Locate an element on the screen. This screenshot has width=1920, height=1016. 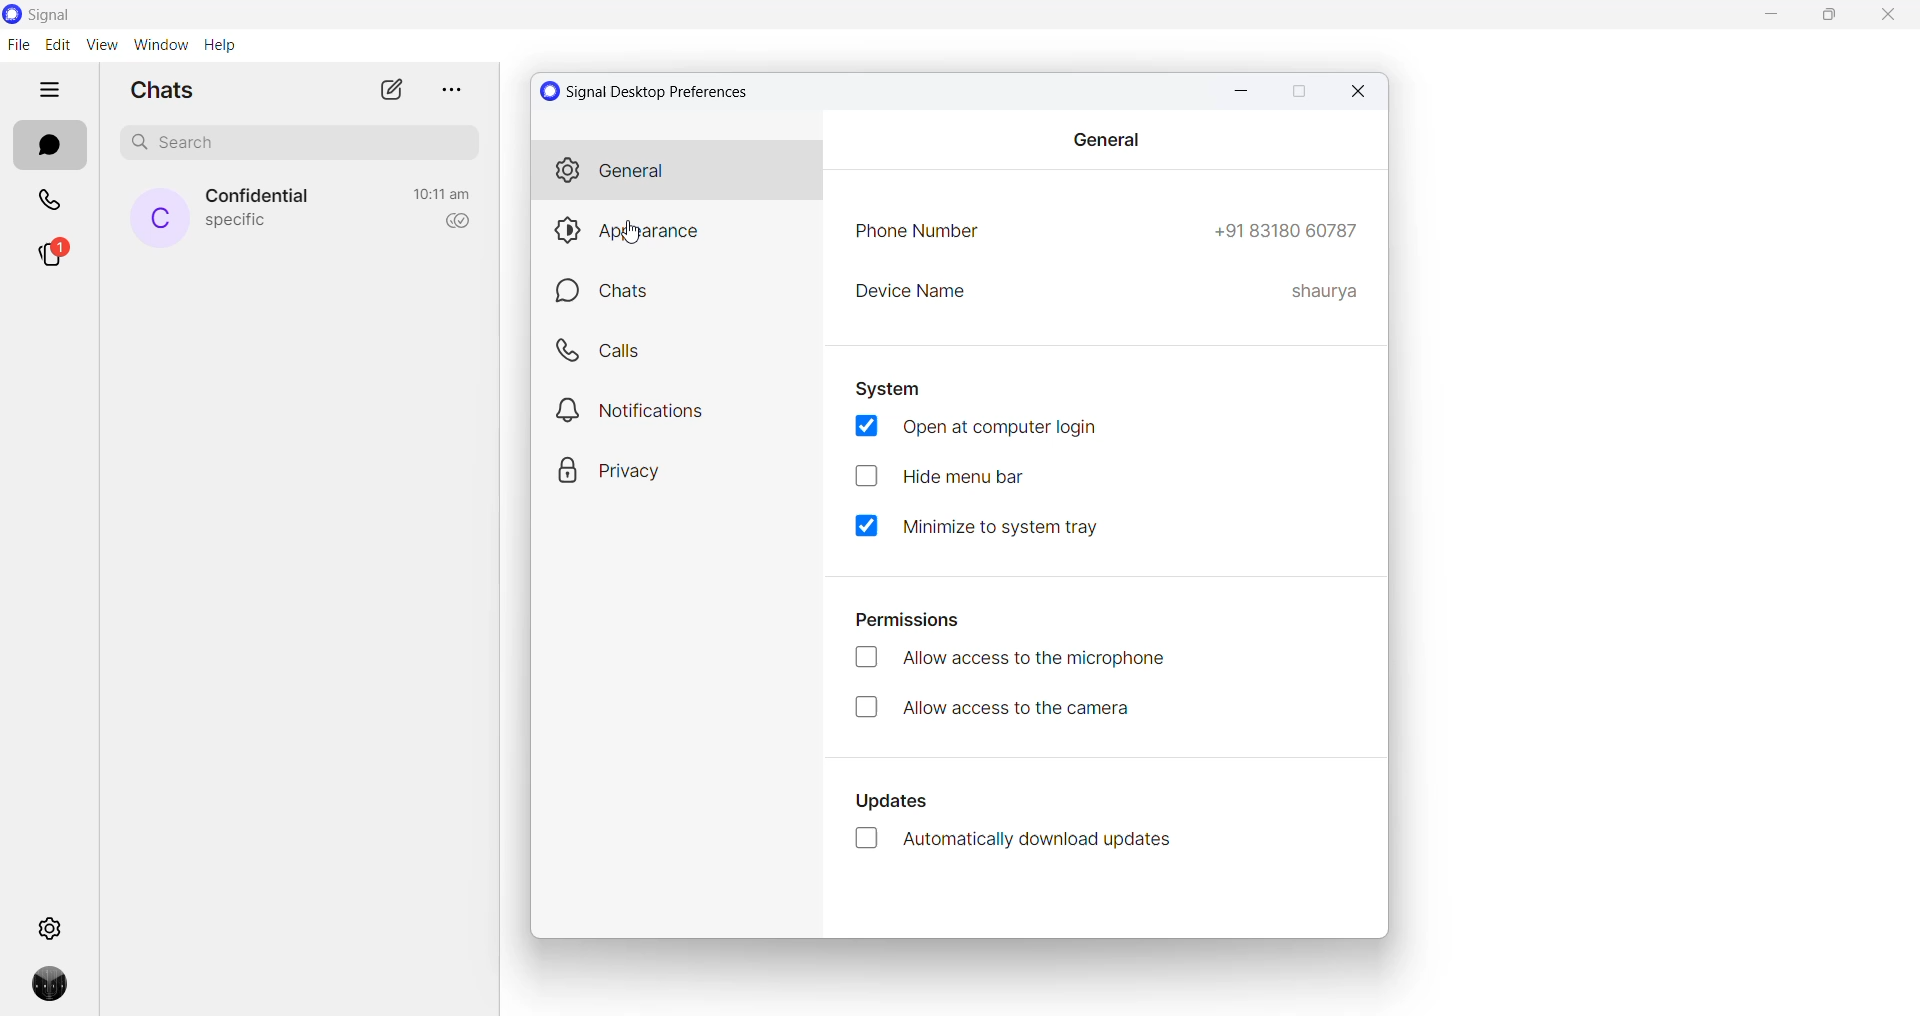
last message is located at coordinates (237, 223).